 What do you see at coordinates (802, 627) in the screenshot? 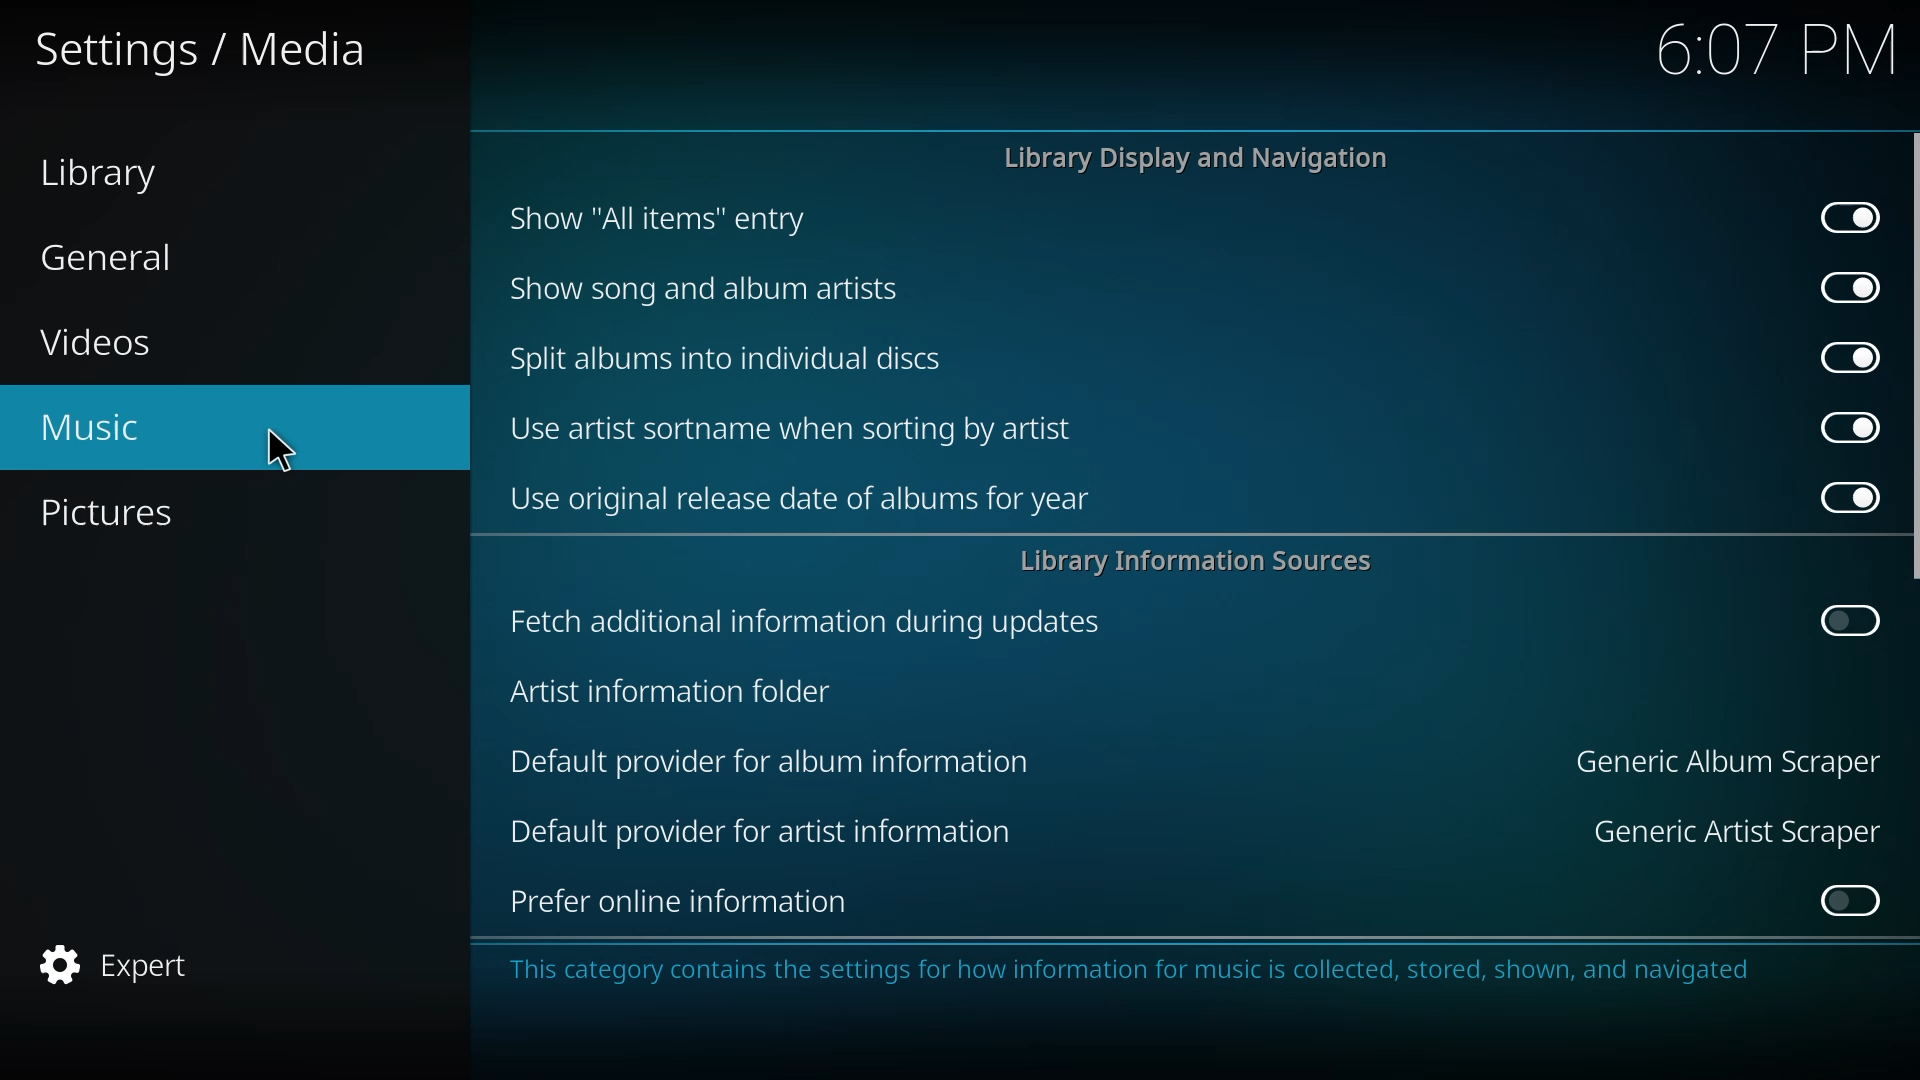
I see `Fetch additional information during updates` at bounding box center [802, 627].